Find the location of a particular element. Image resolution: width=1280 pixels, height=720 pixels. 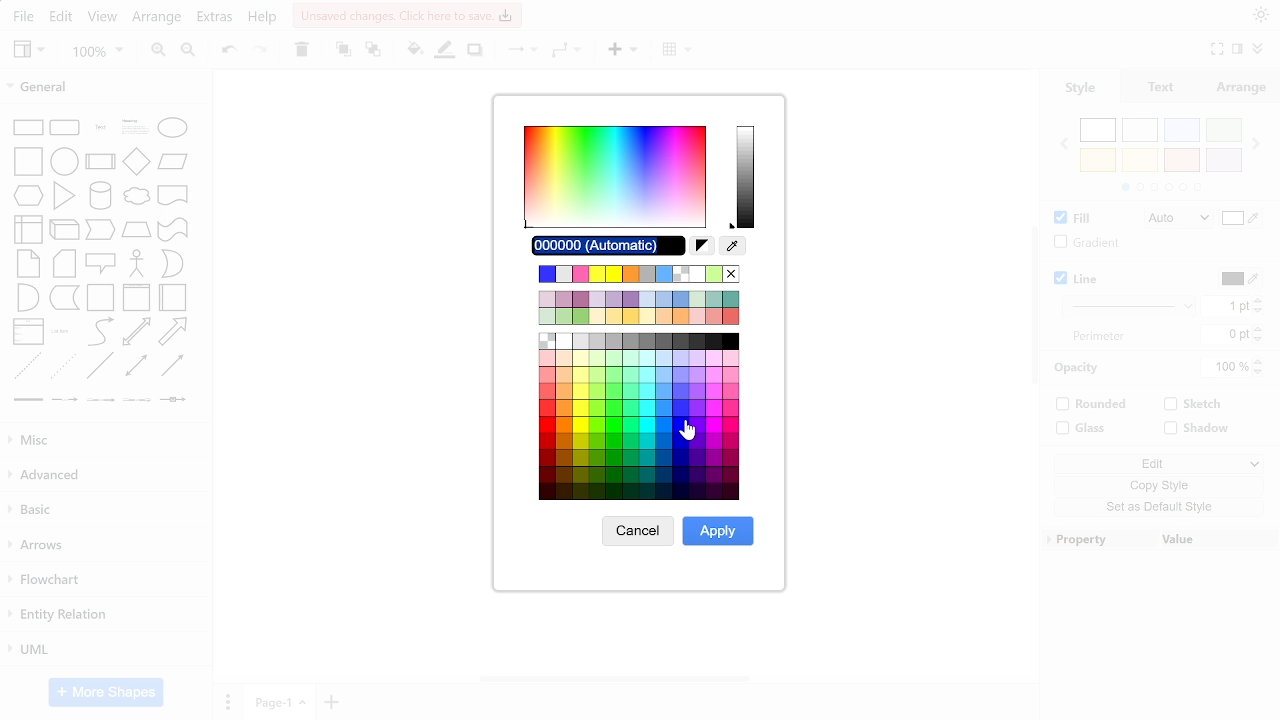

decrease opacity is located at coordinates (1261, 373).